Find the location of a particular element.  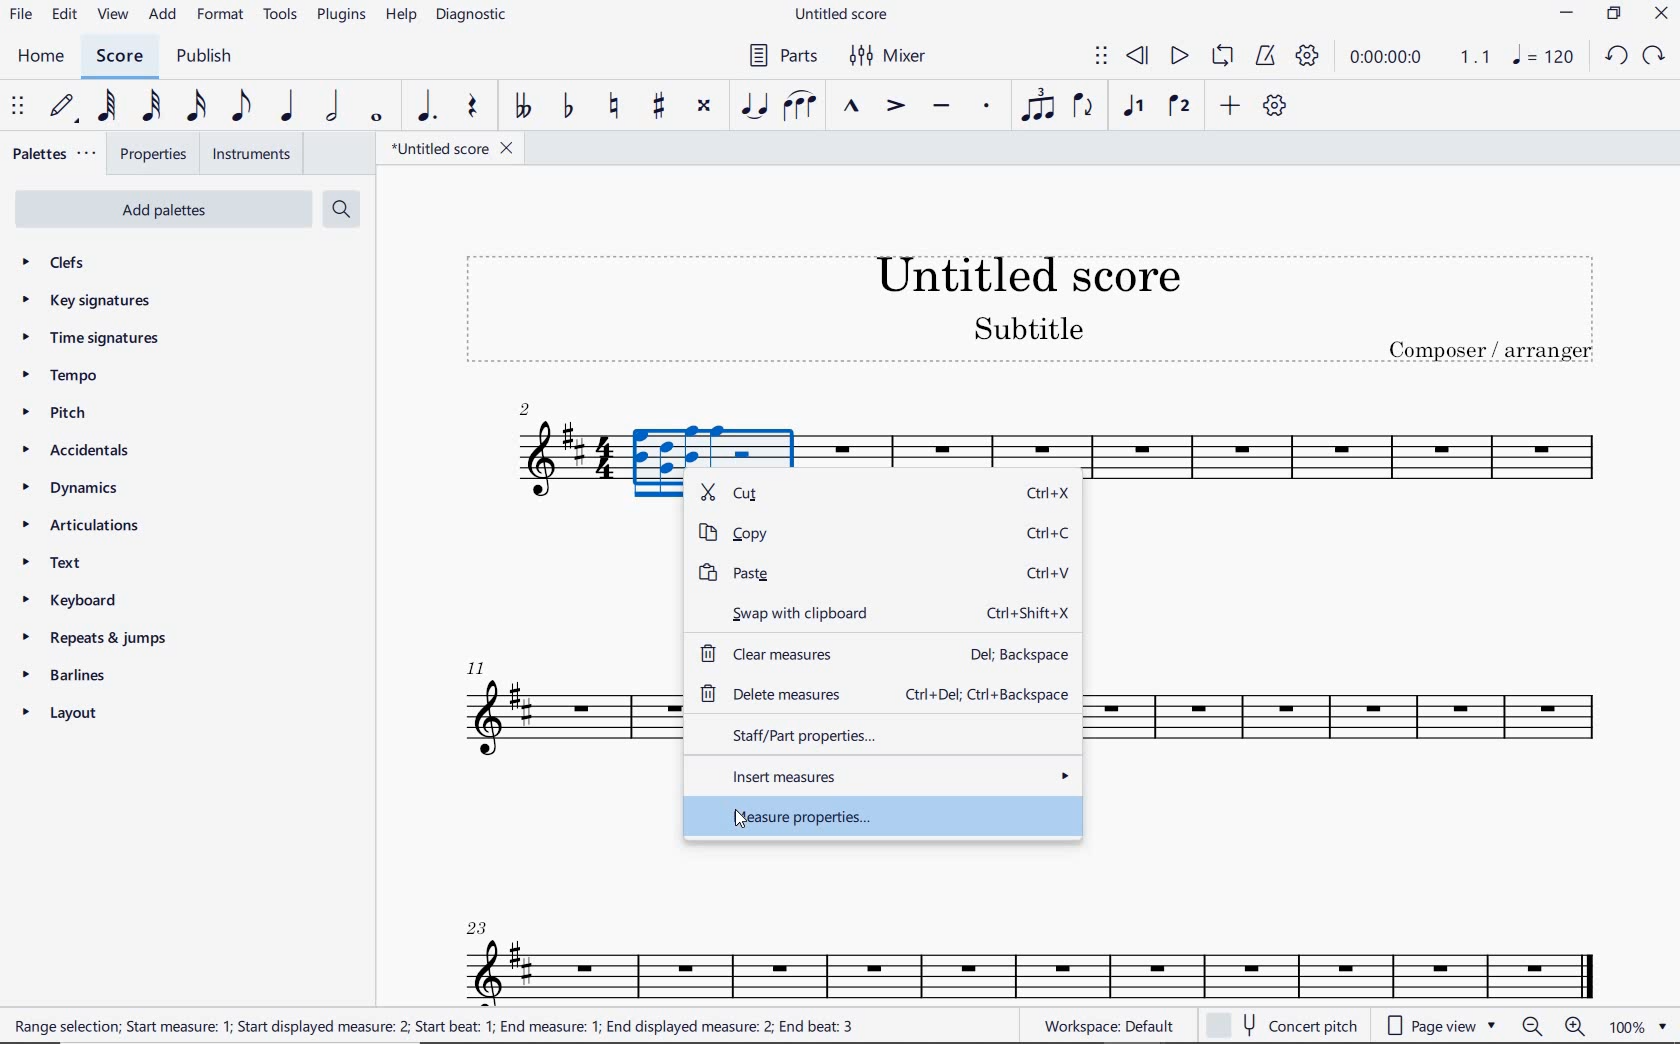

RESTORE DOWN is located at coordinates (1614, 16).